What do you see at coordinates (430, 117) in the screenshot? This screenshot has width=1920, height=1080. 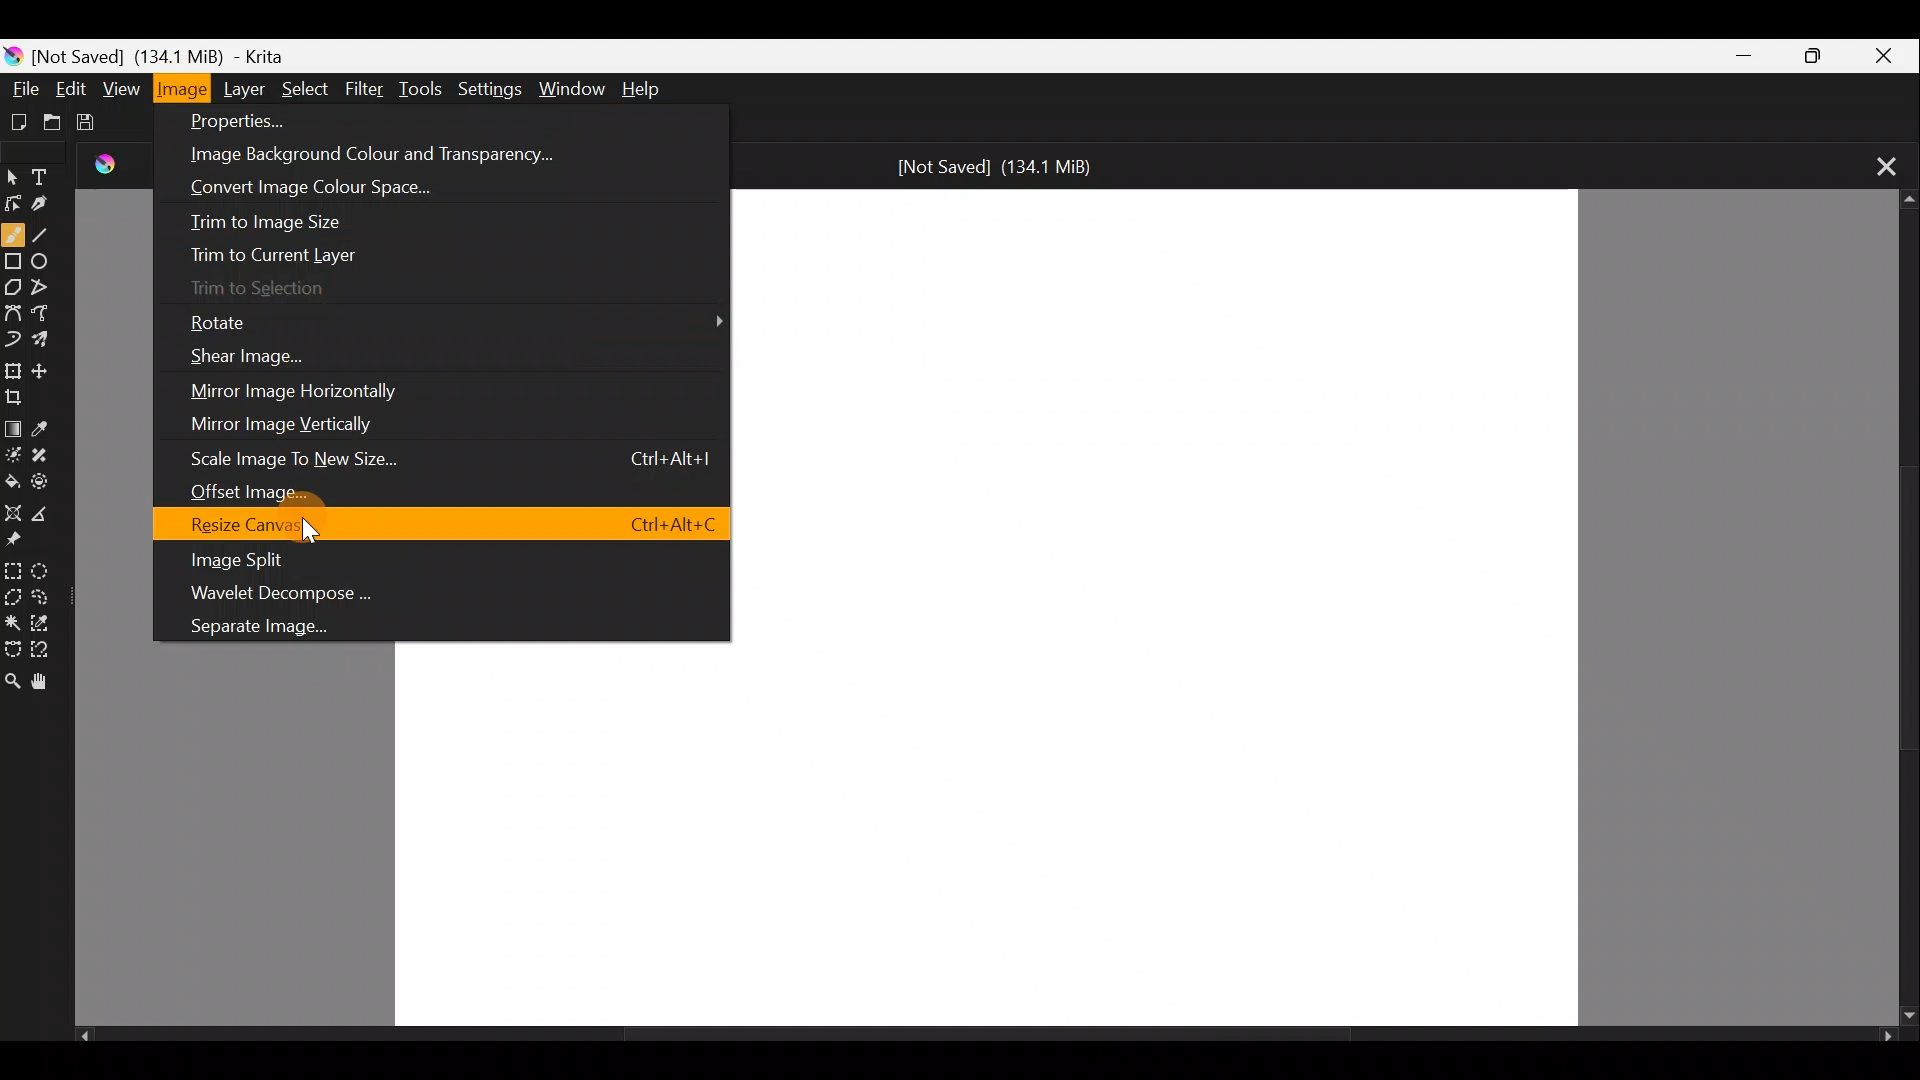 I see `Properties` at bounding box center [430, 117].